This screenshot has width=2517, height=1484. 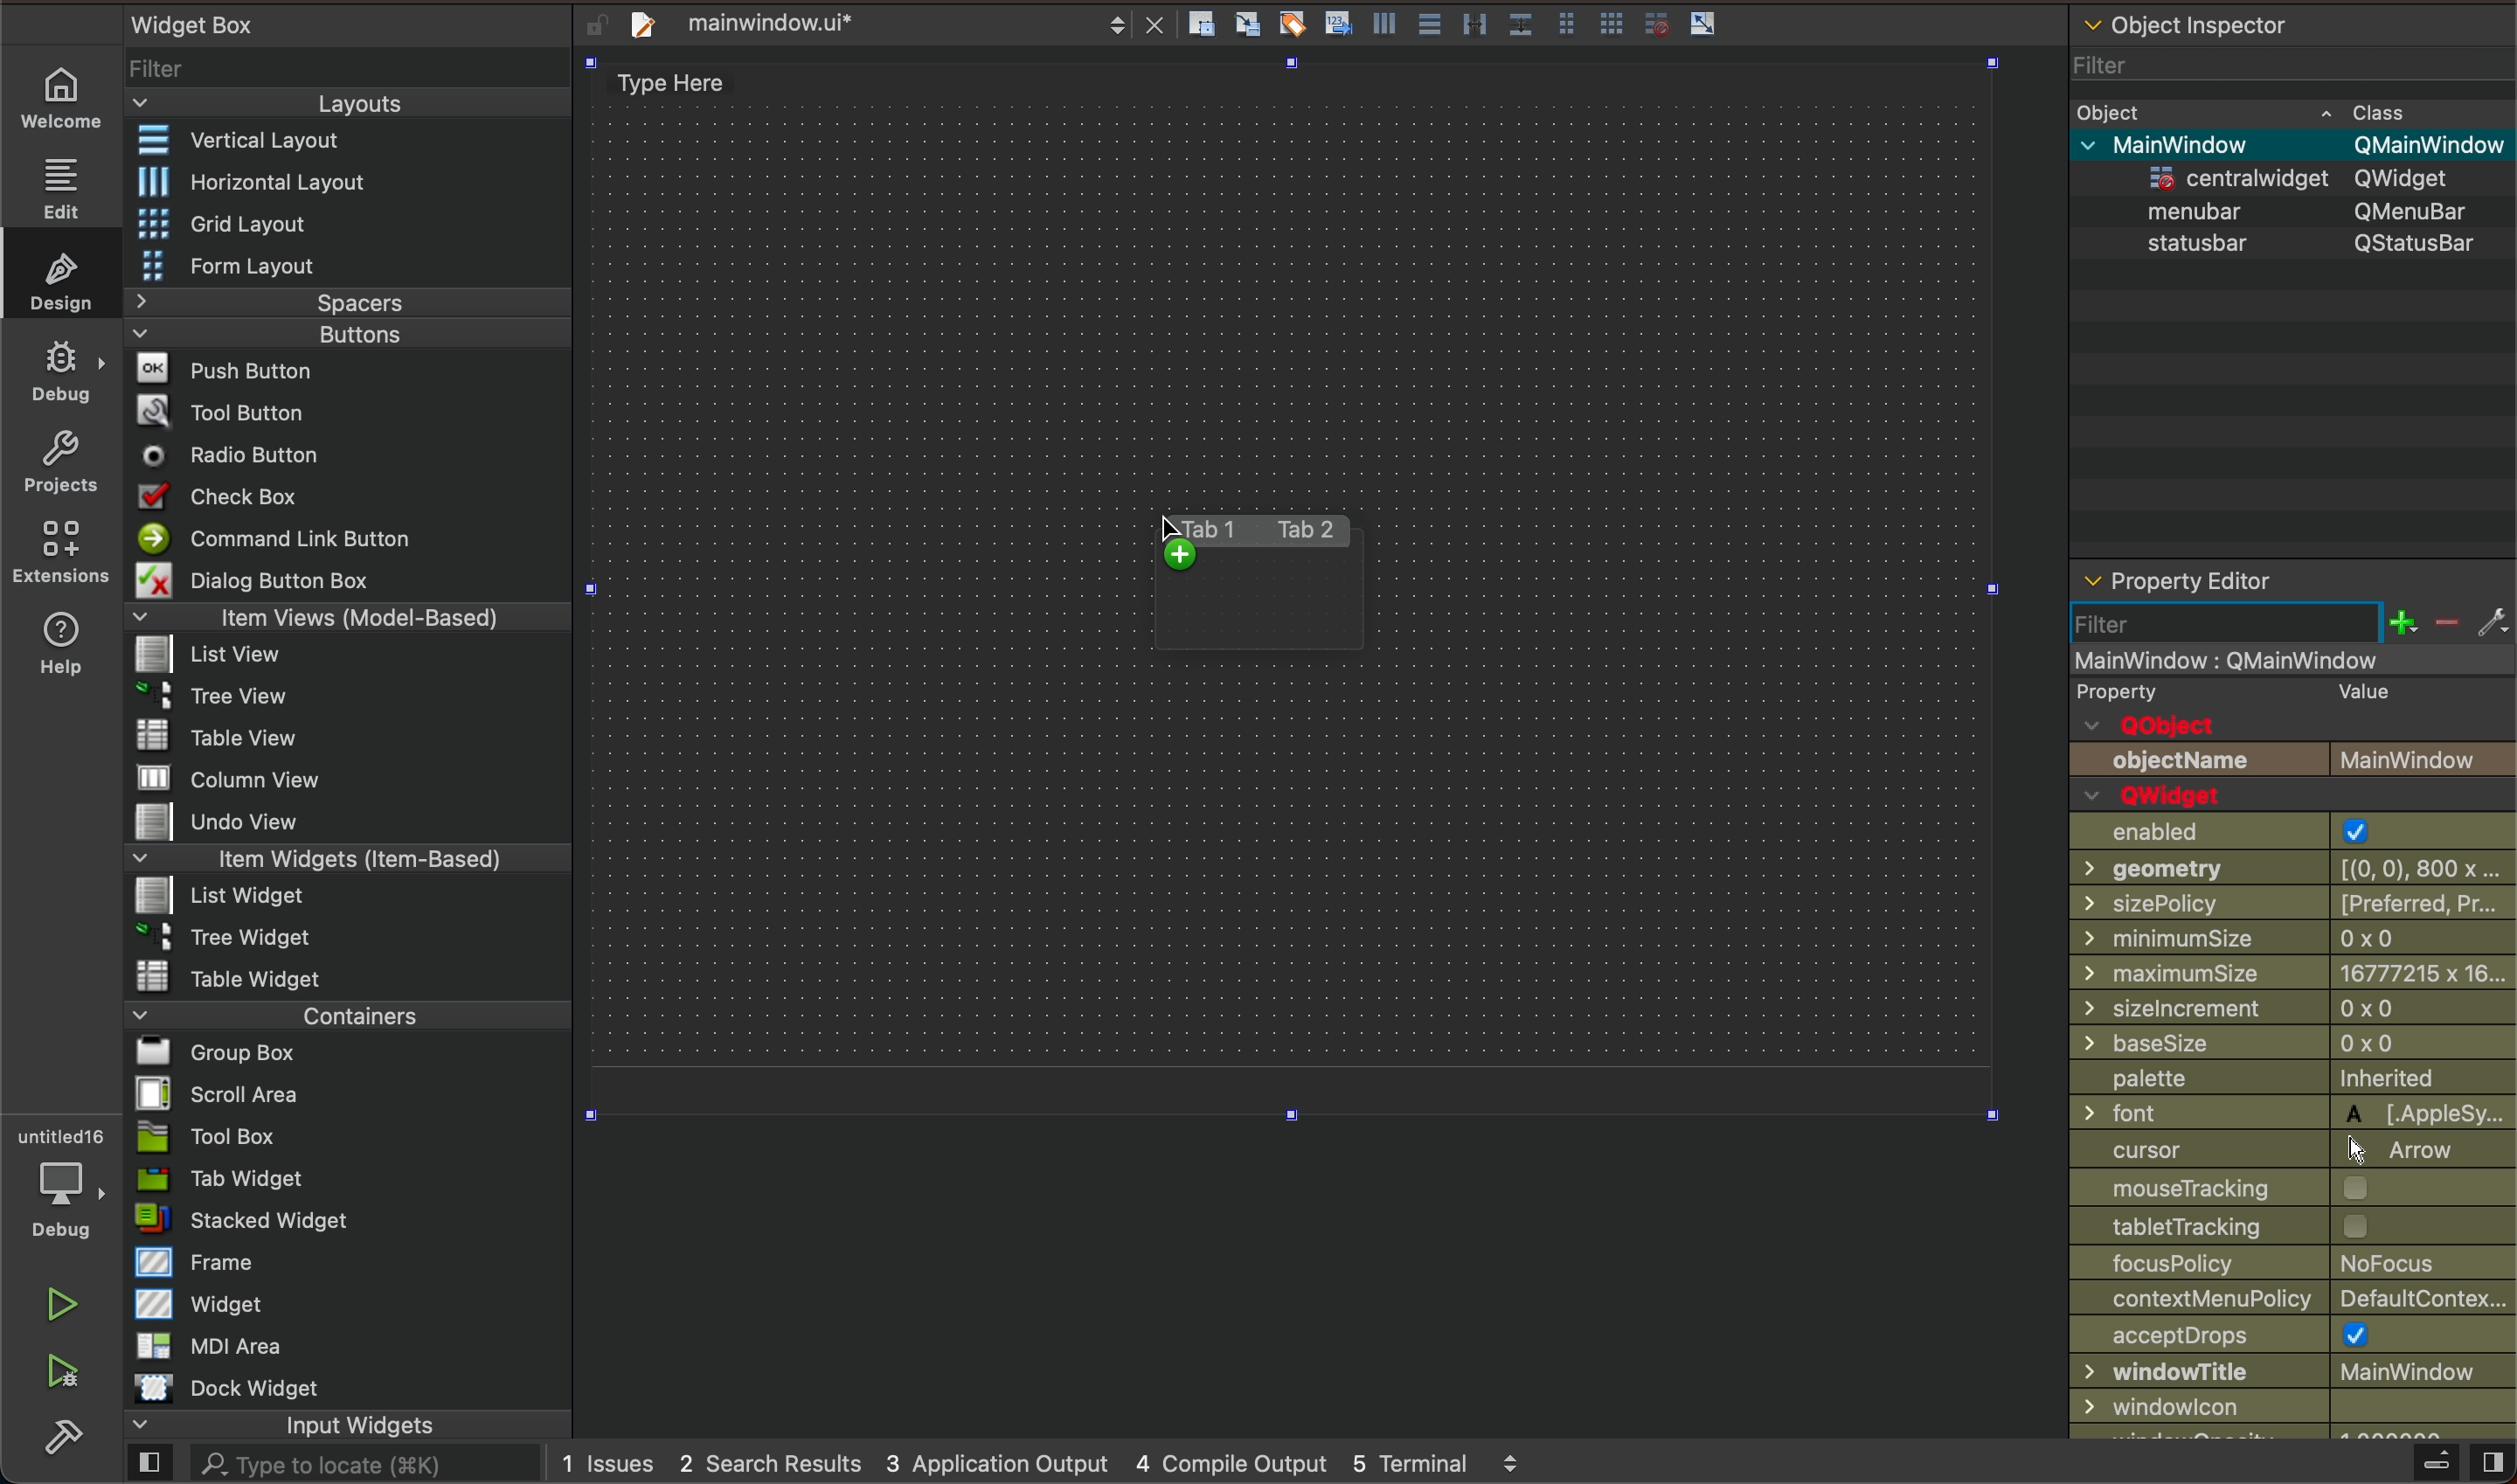 What do you see at coordinates (237, 1140) in the screenshot?
I see `Tool Box` at bounding box center [237, 1140].